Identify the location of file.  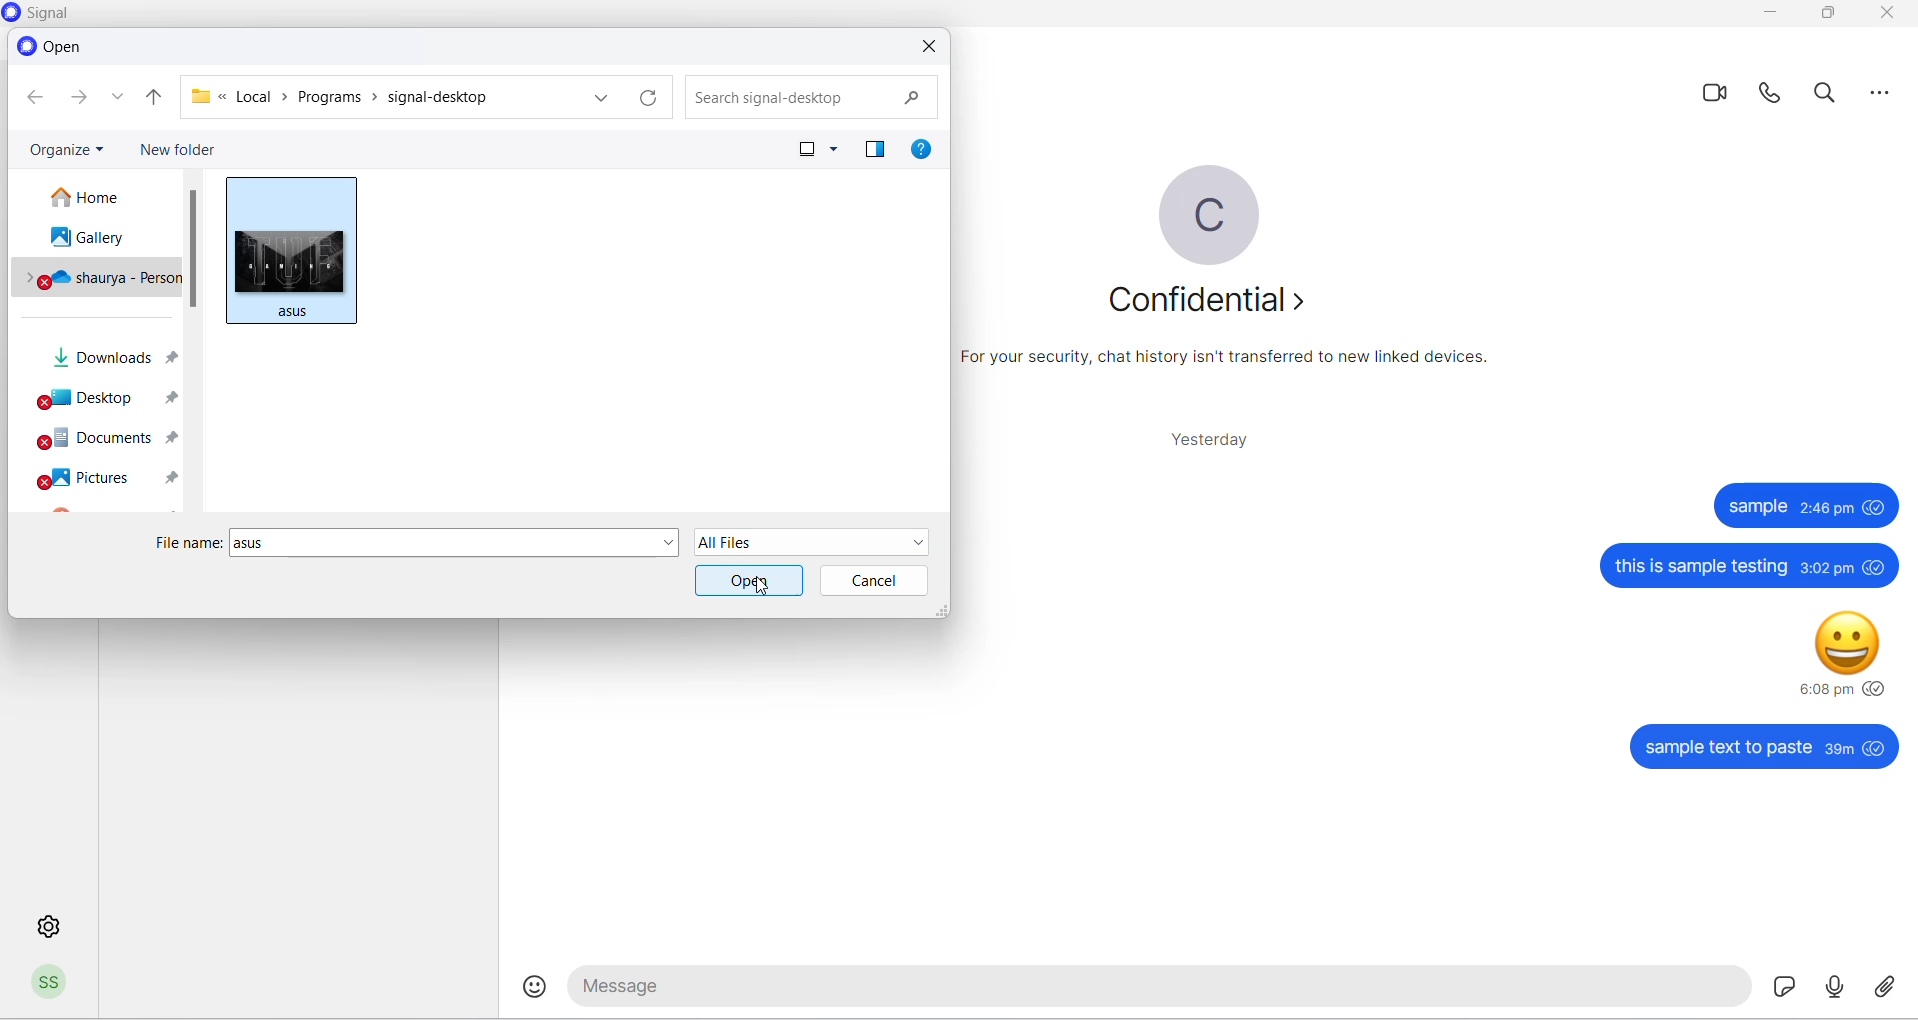
(285, 248).